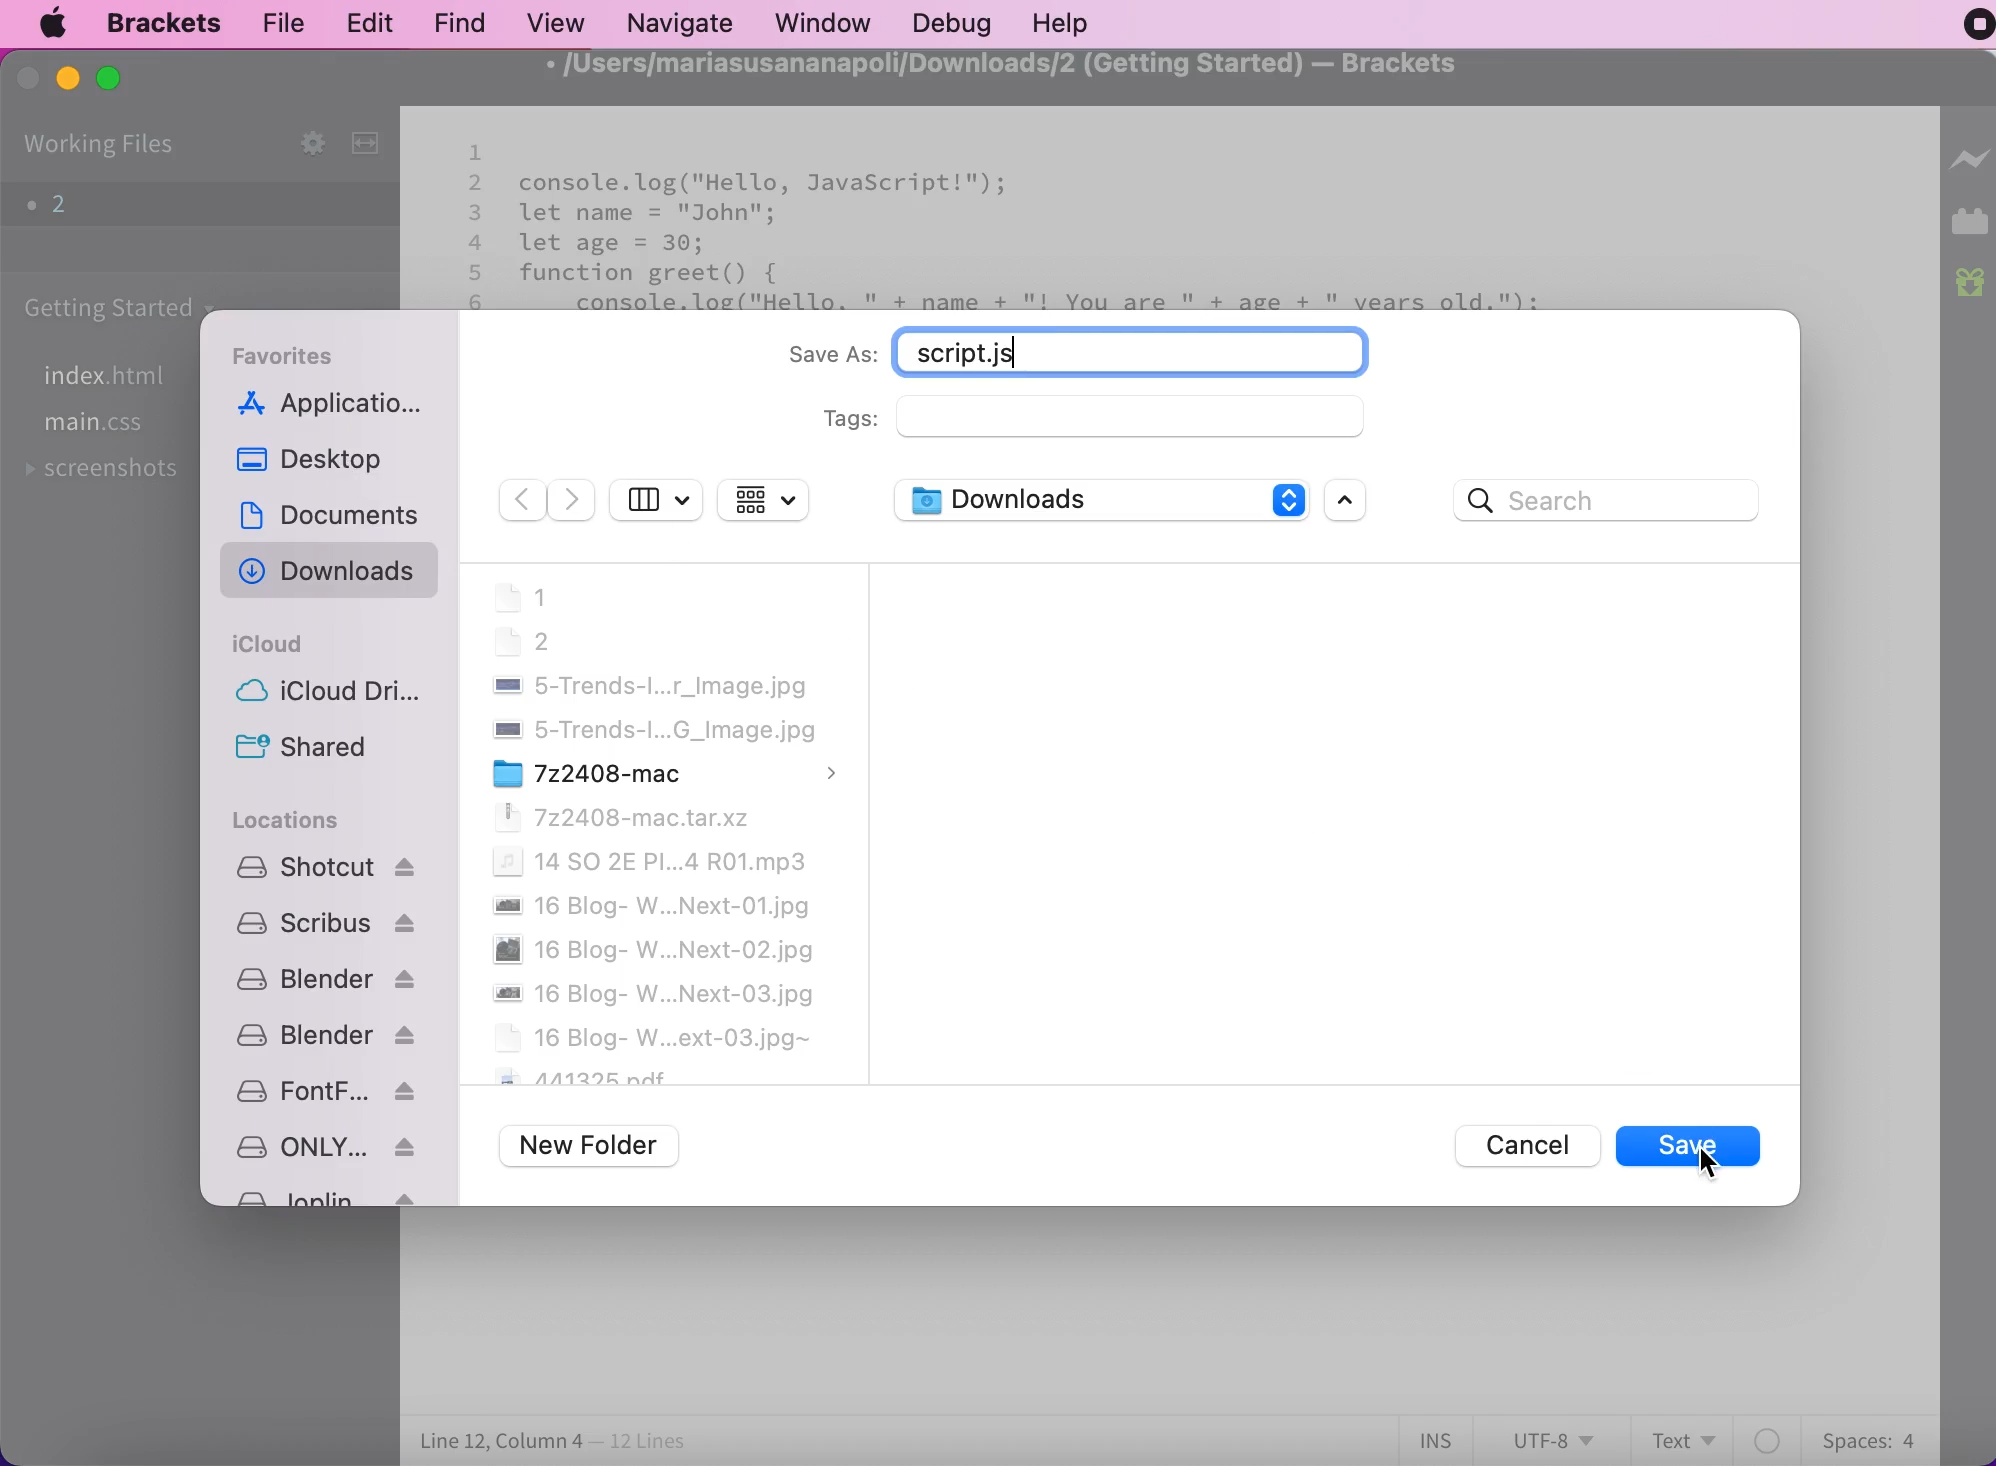  I want to click on live preview, so click(1970, 169).